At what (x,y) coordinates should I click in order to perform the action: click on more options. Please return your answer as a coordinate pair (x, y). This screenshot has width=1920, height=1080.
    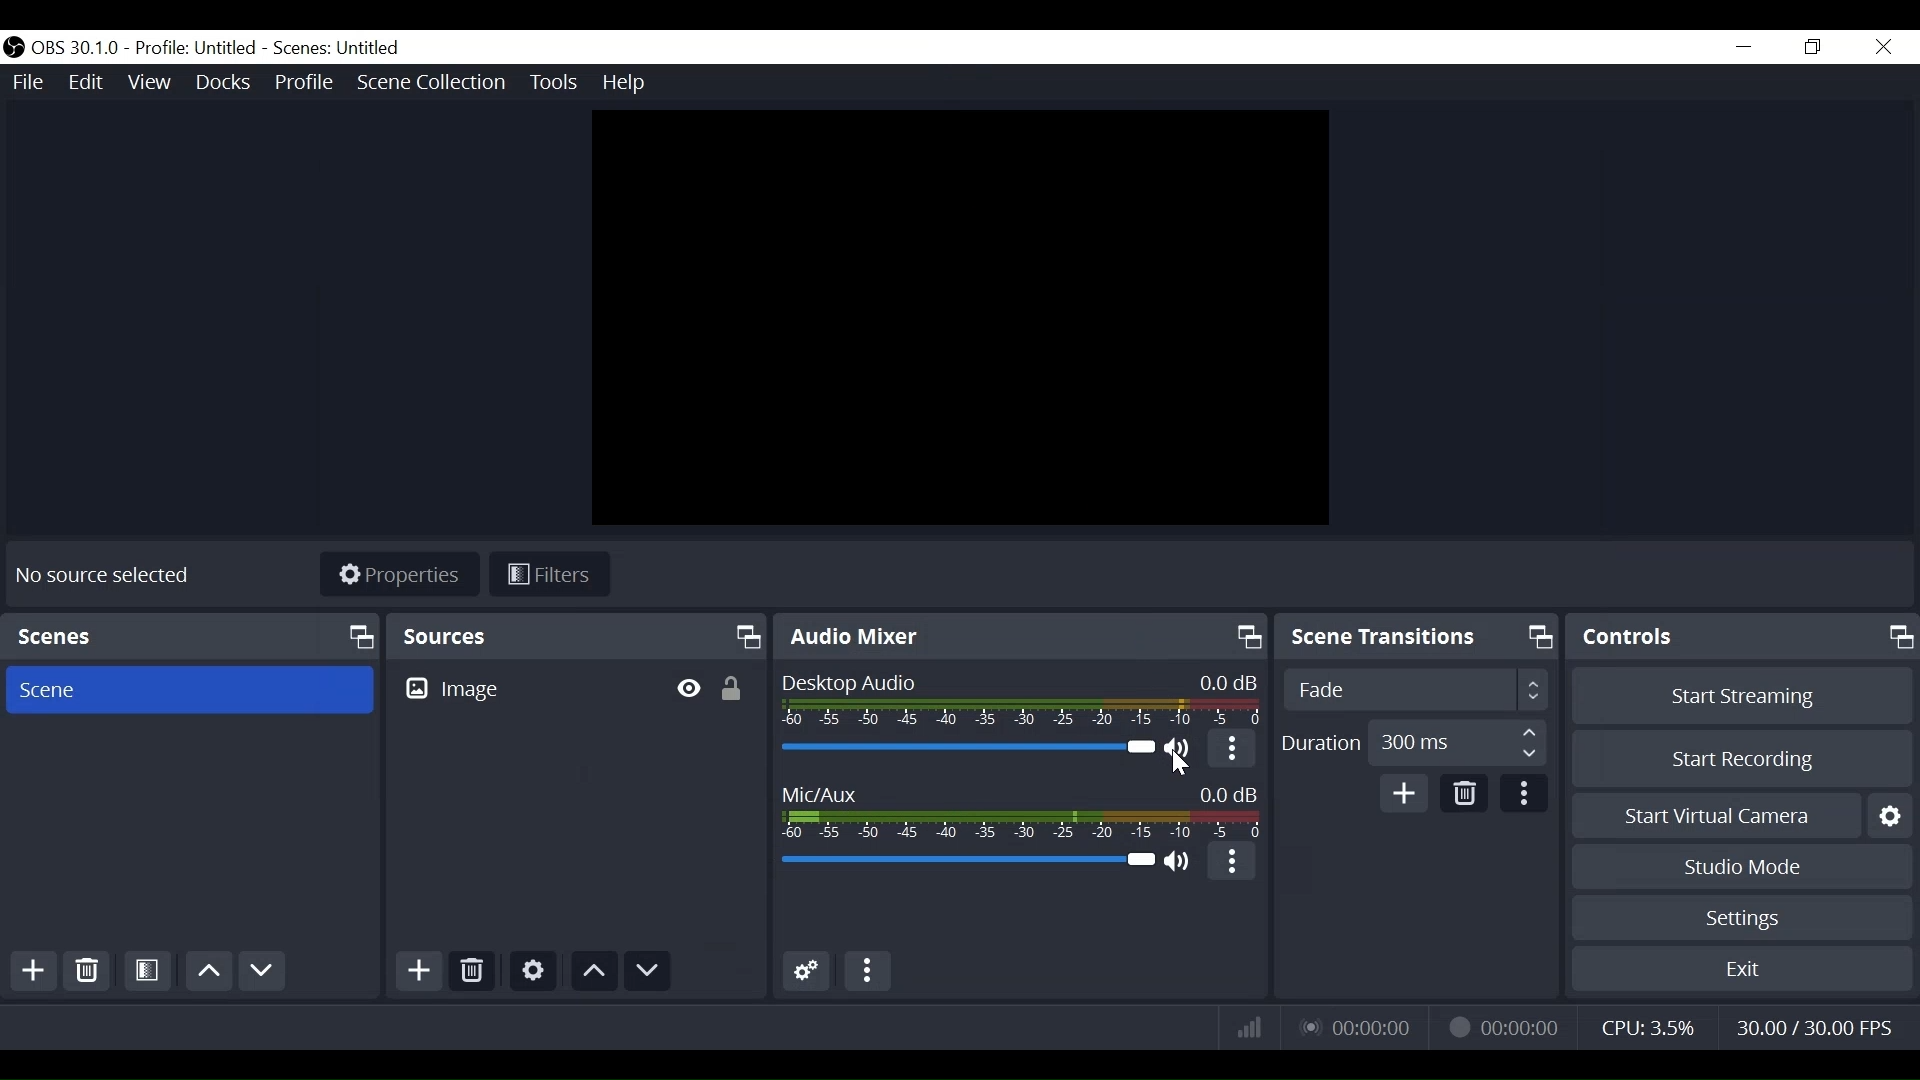
    Looking at the image, I should click on (1526, 793).